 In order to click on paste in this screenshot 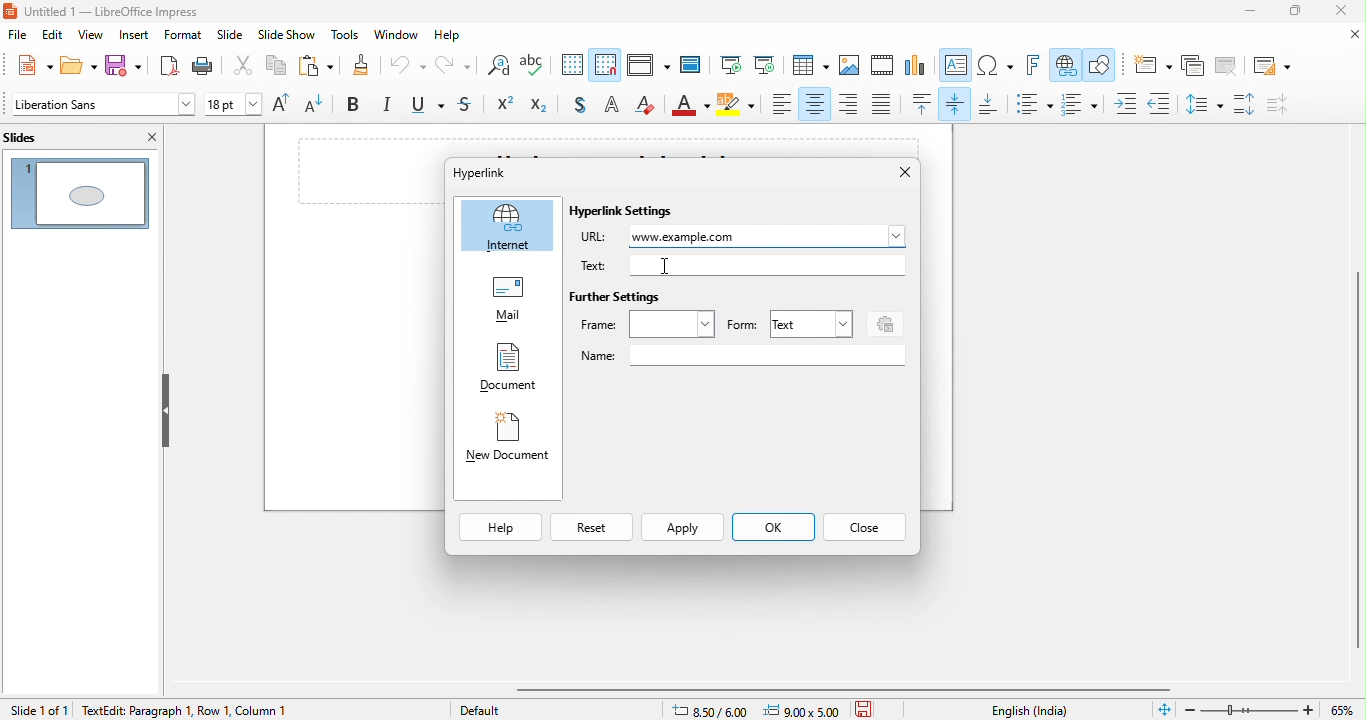, I will do `click(313, 67)`.